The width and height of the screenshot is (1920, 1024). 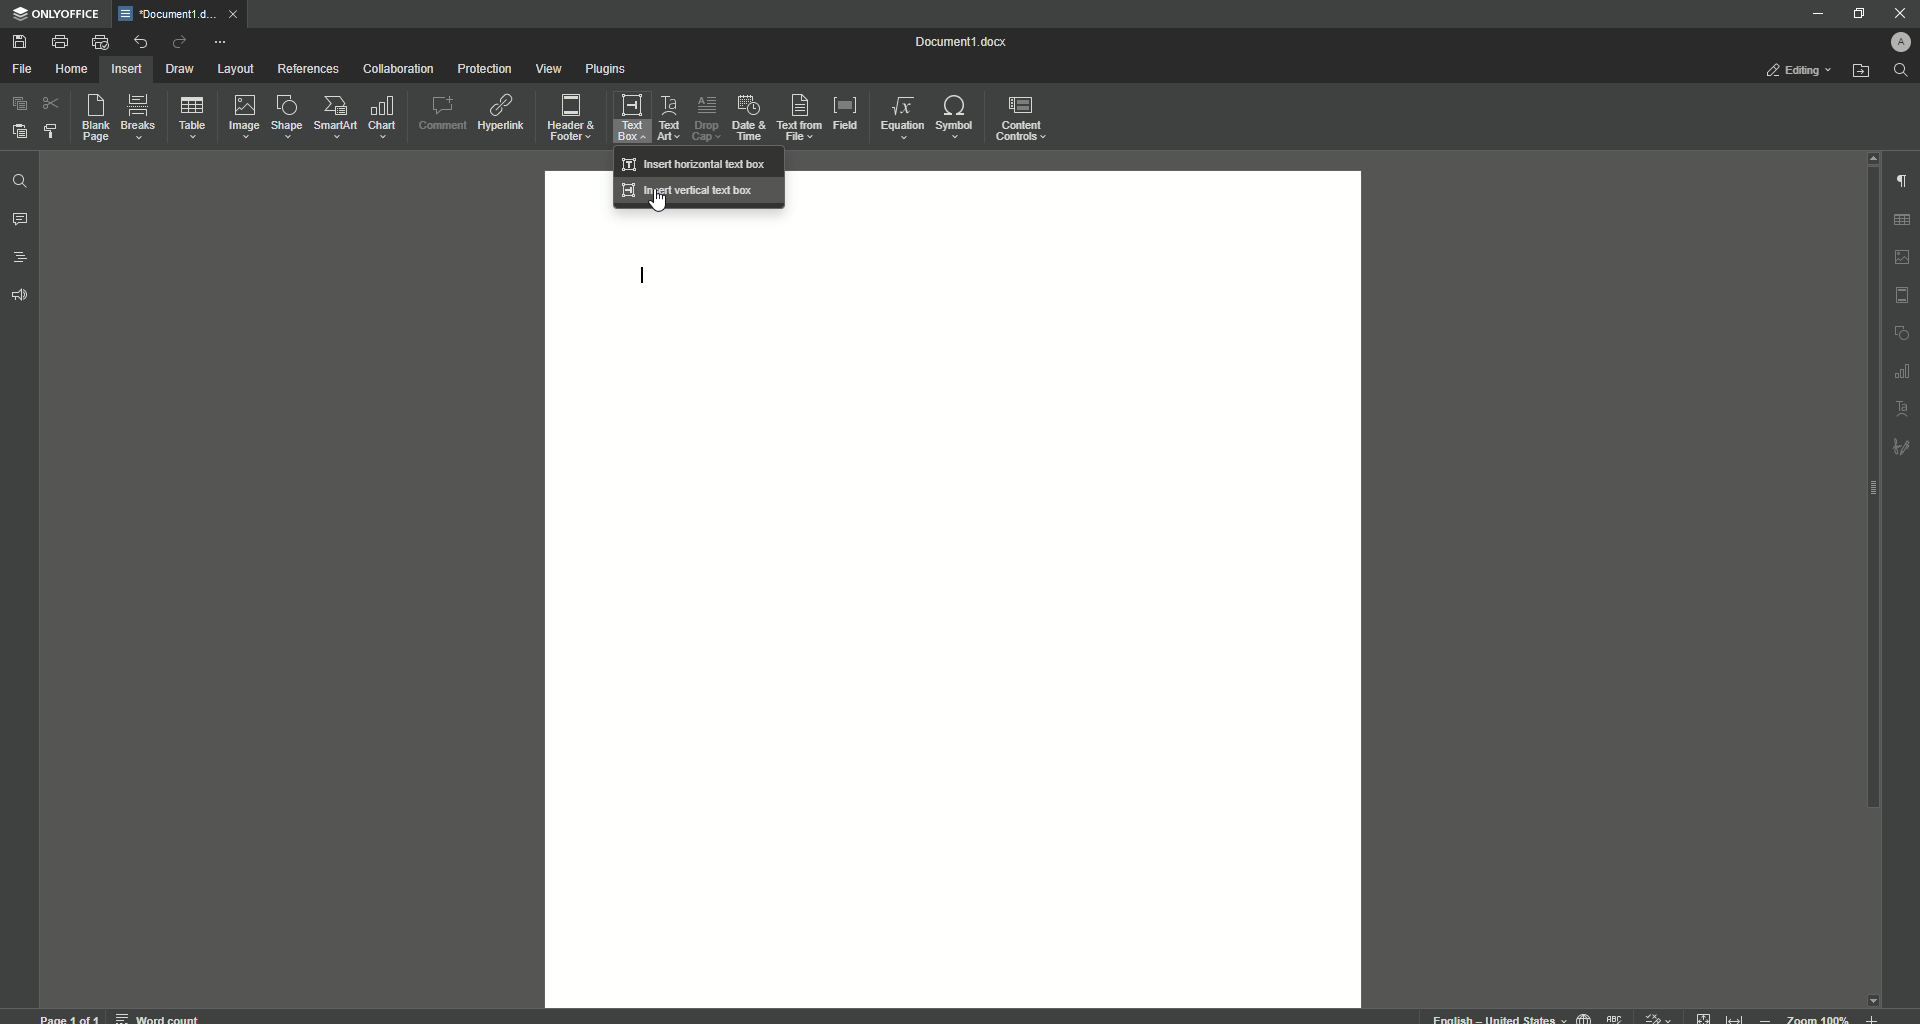 I want to click on set document language, so click(x=1584, y=1016).